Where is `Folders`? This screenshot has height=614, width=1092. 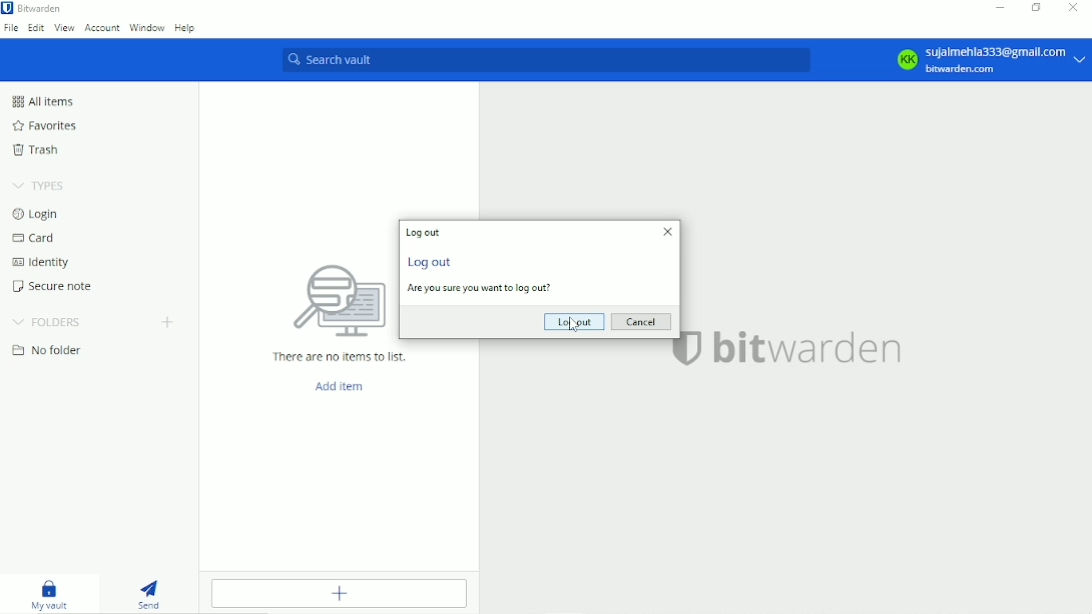 Folders is located at coordinates (47, 322).